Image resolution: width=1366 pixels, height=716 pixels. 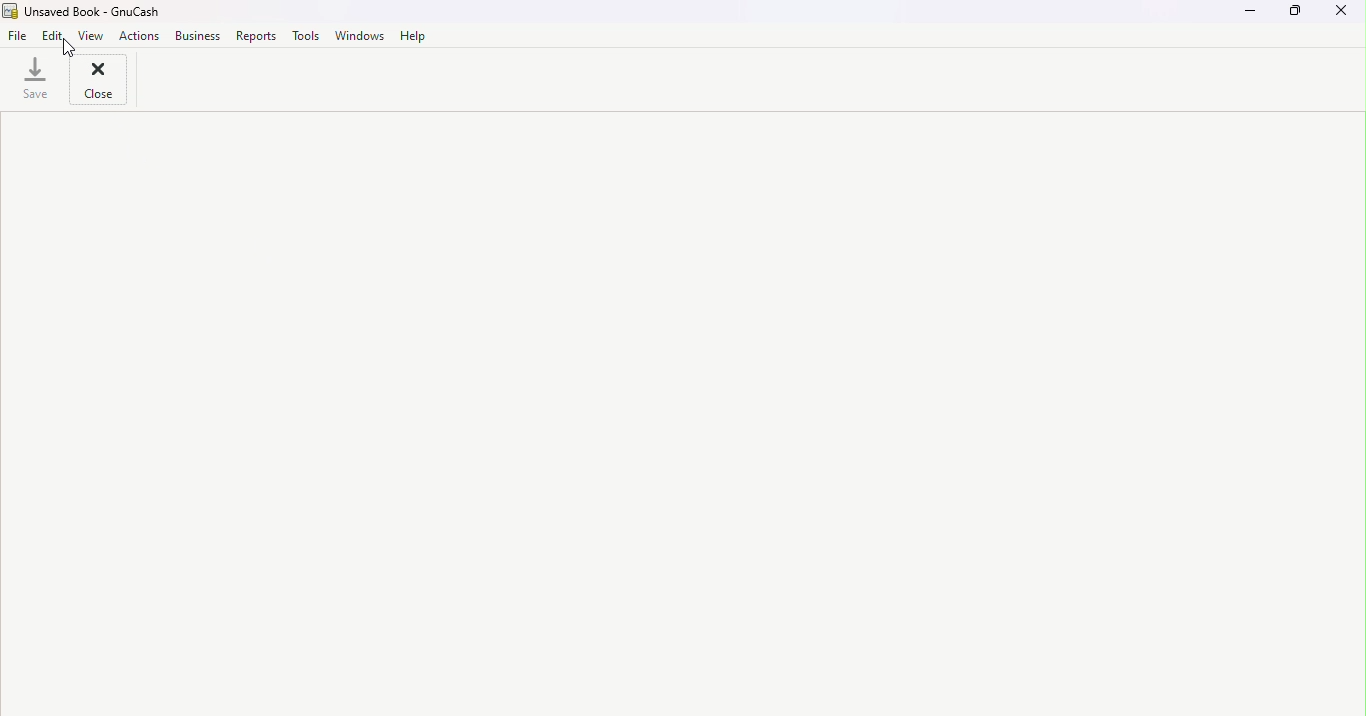 I want to click on Save, so click(x=33, y=82).